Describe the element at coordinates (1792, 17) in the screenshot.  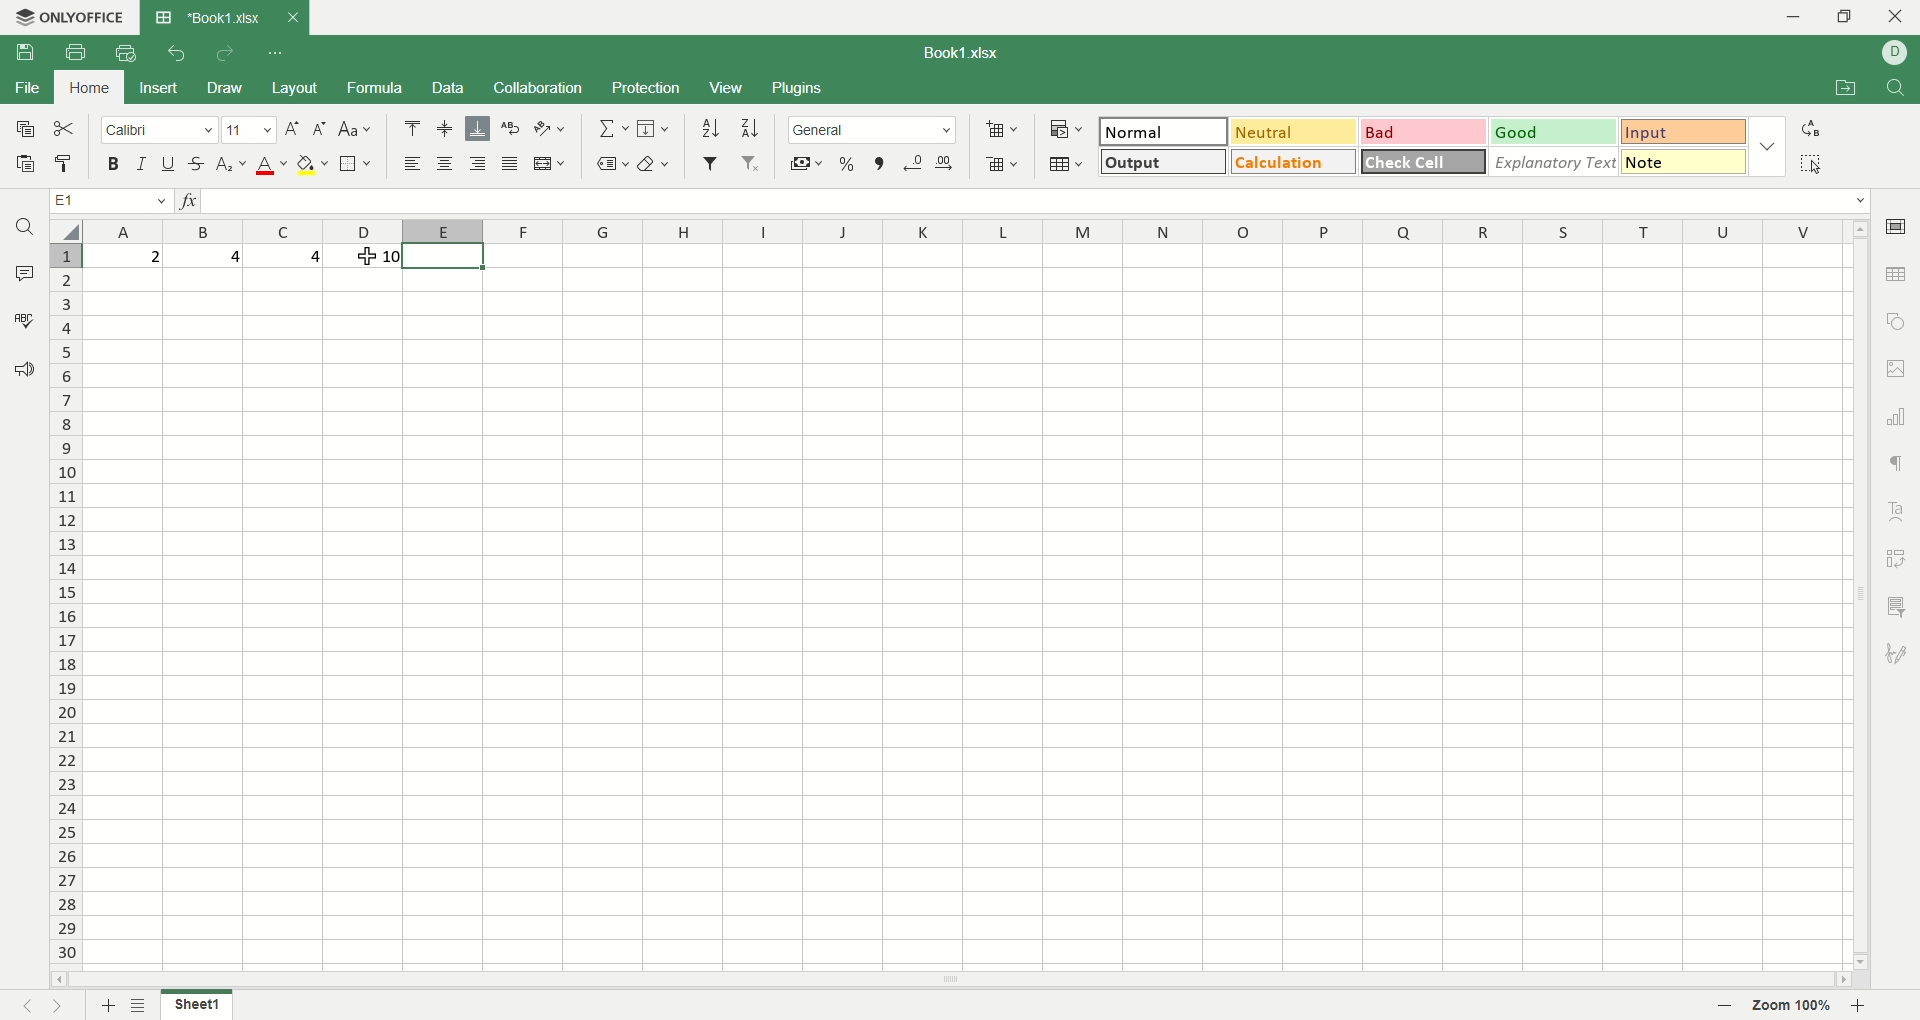
I see `minimize` at that location.